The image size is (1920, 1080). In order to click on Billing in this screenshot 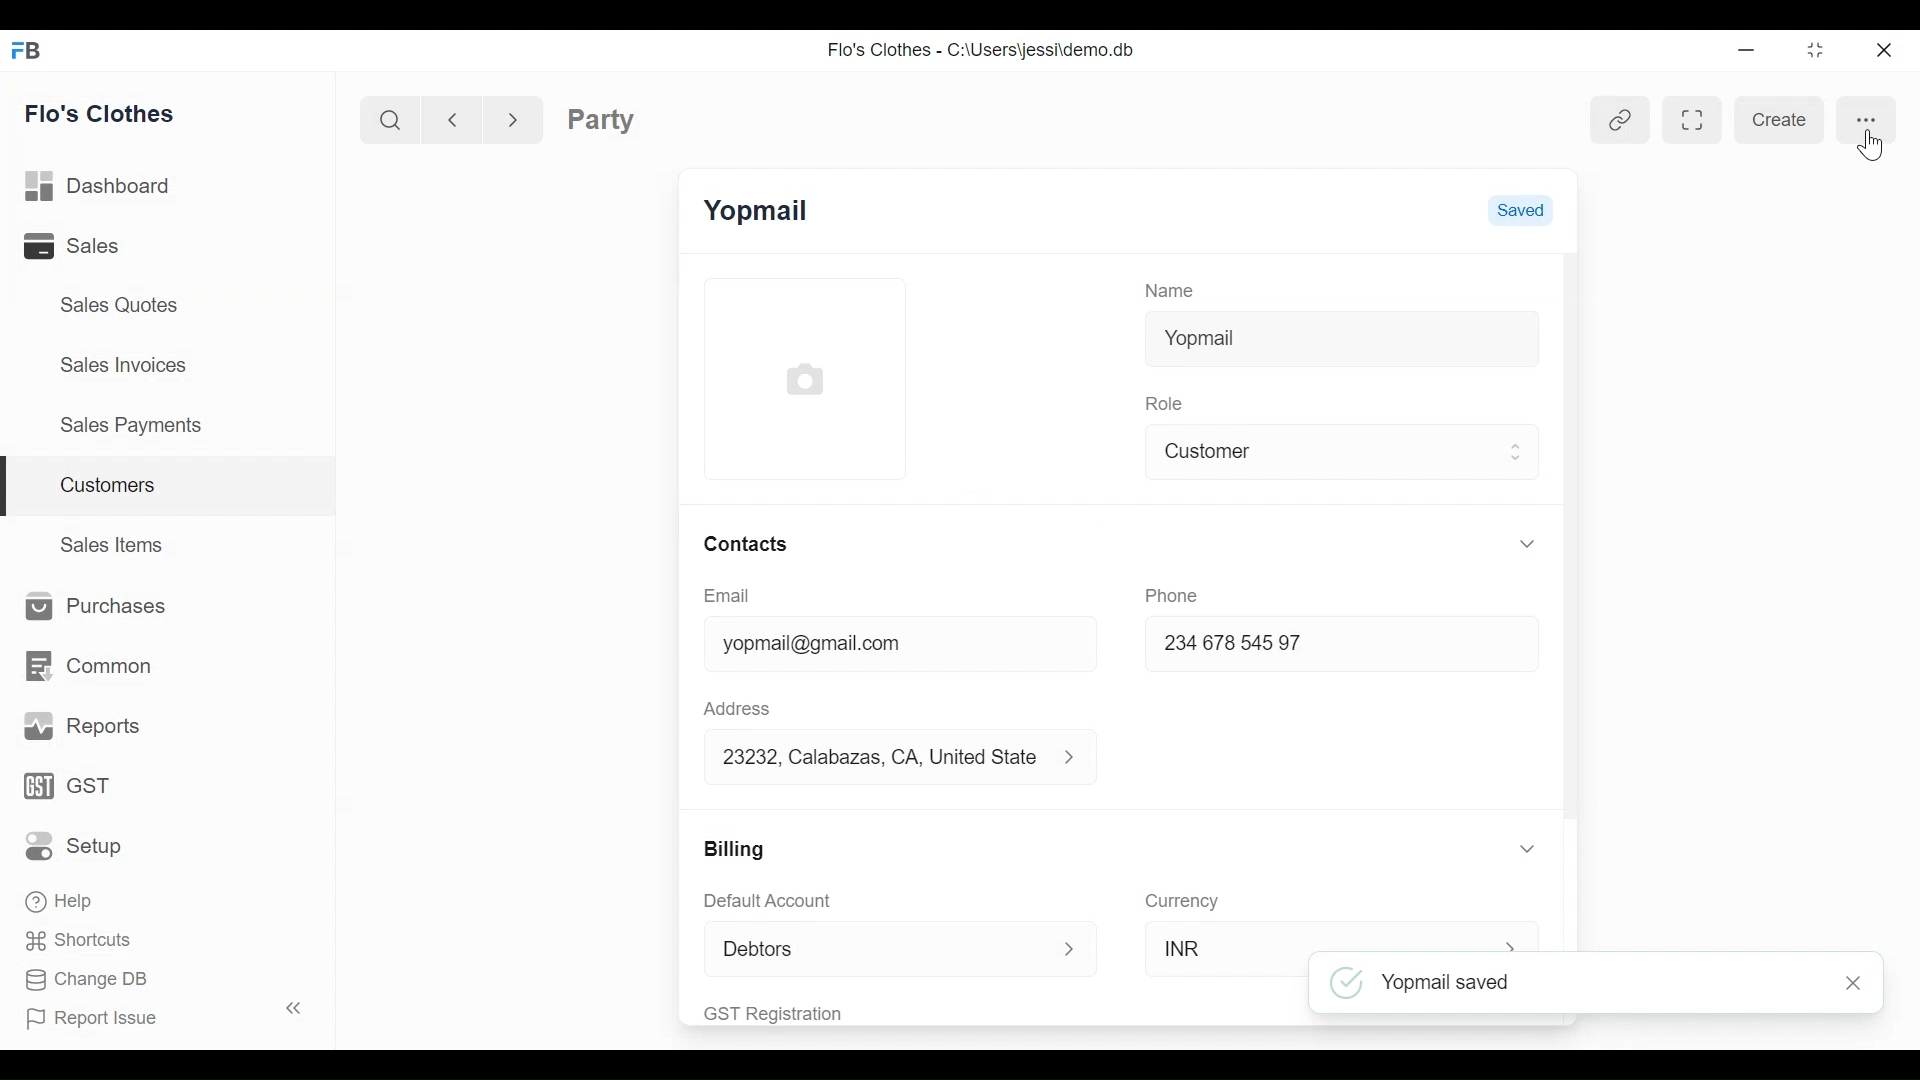, I will do `click(736, 849)`.